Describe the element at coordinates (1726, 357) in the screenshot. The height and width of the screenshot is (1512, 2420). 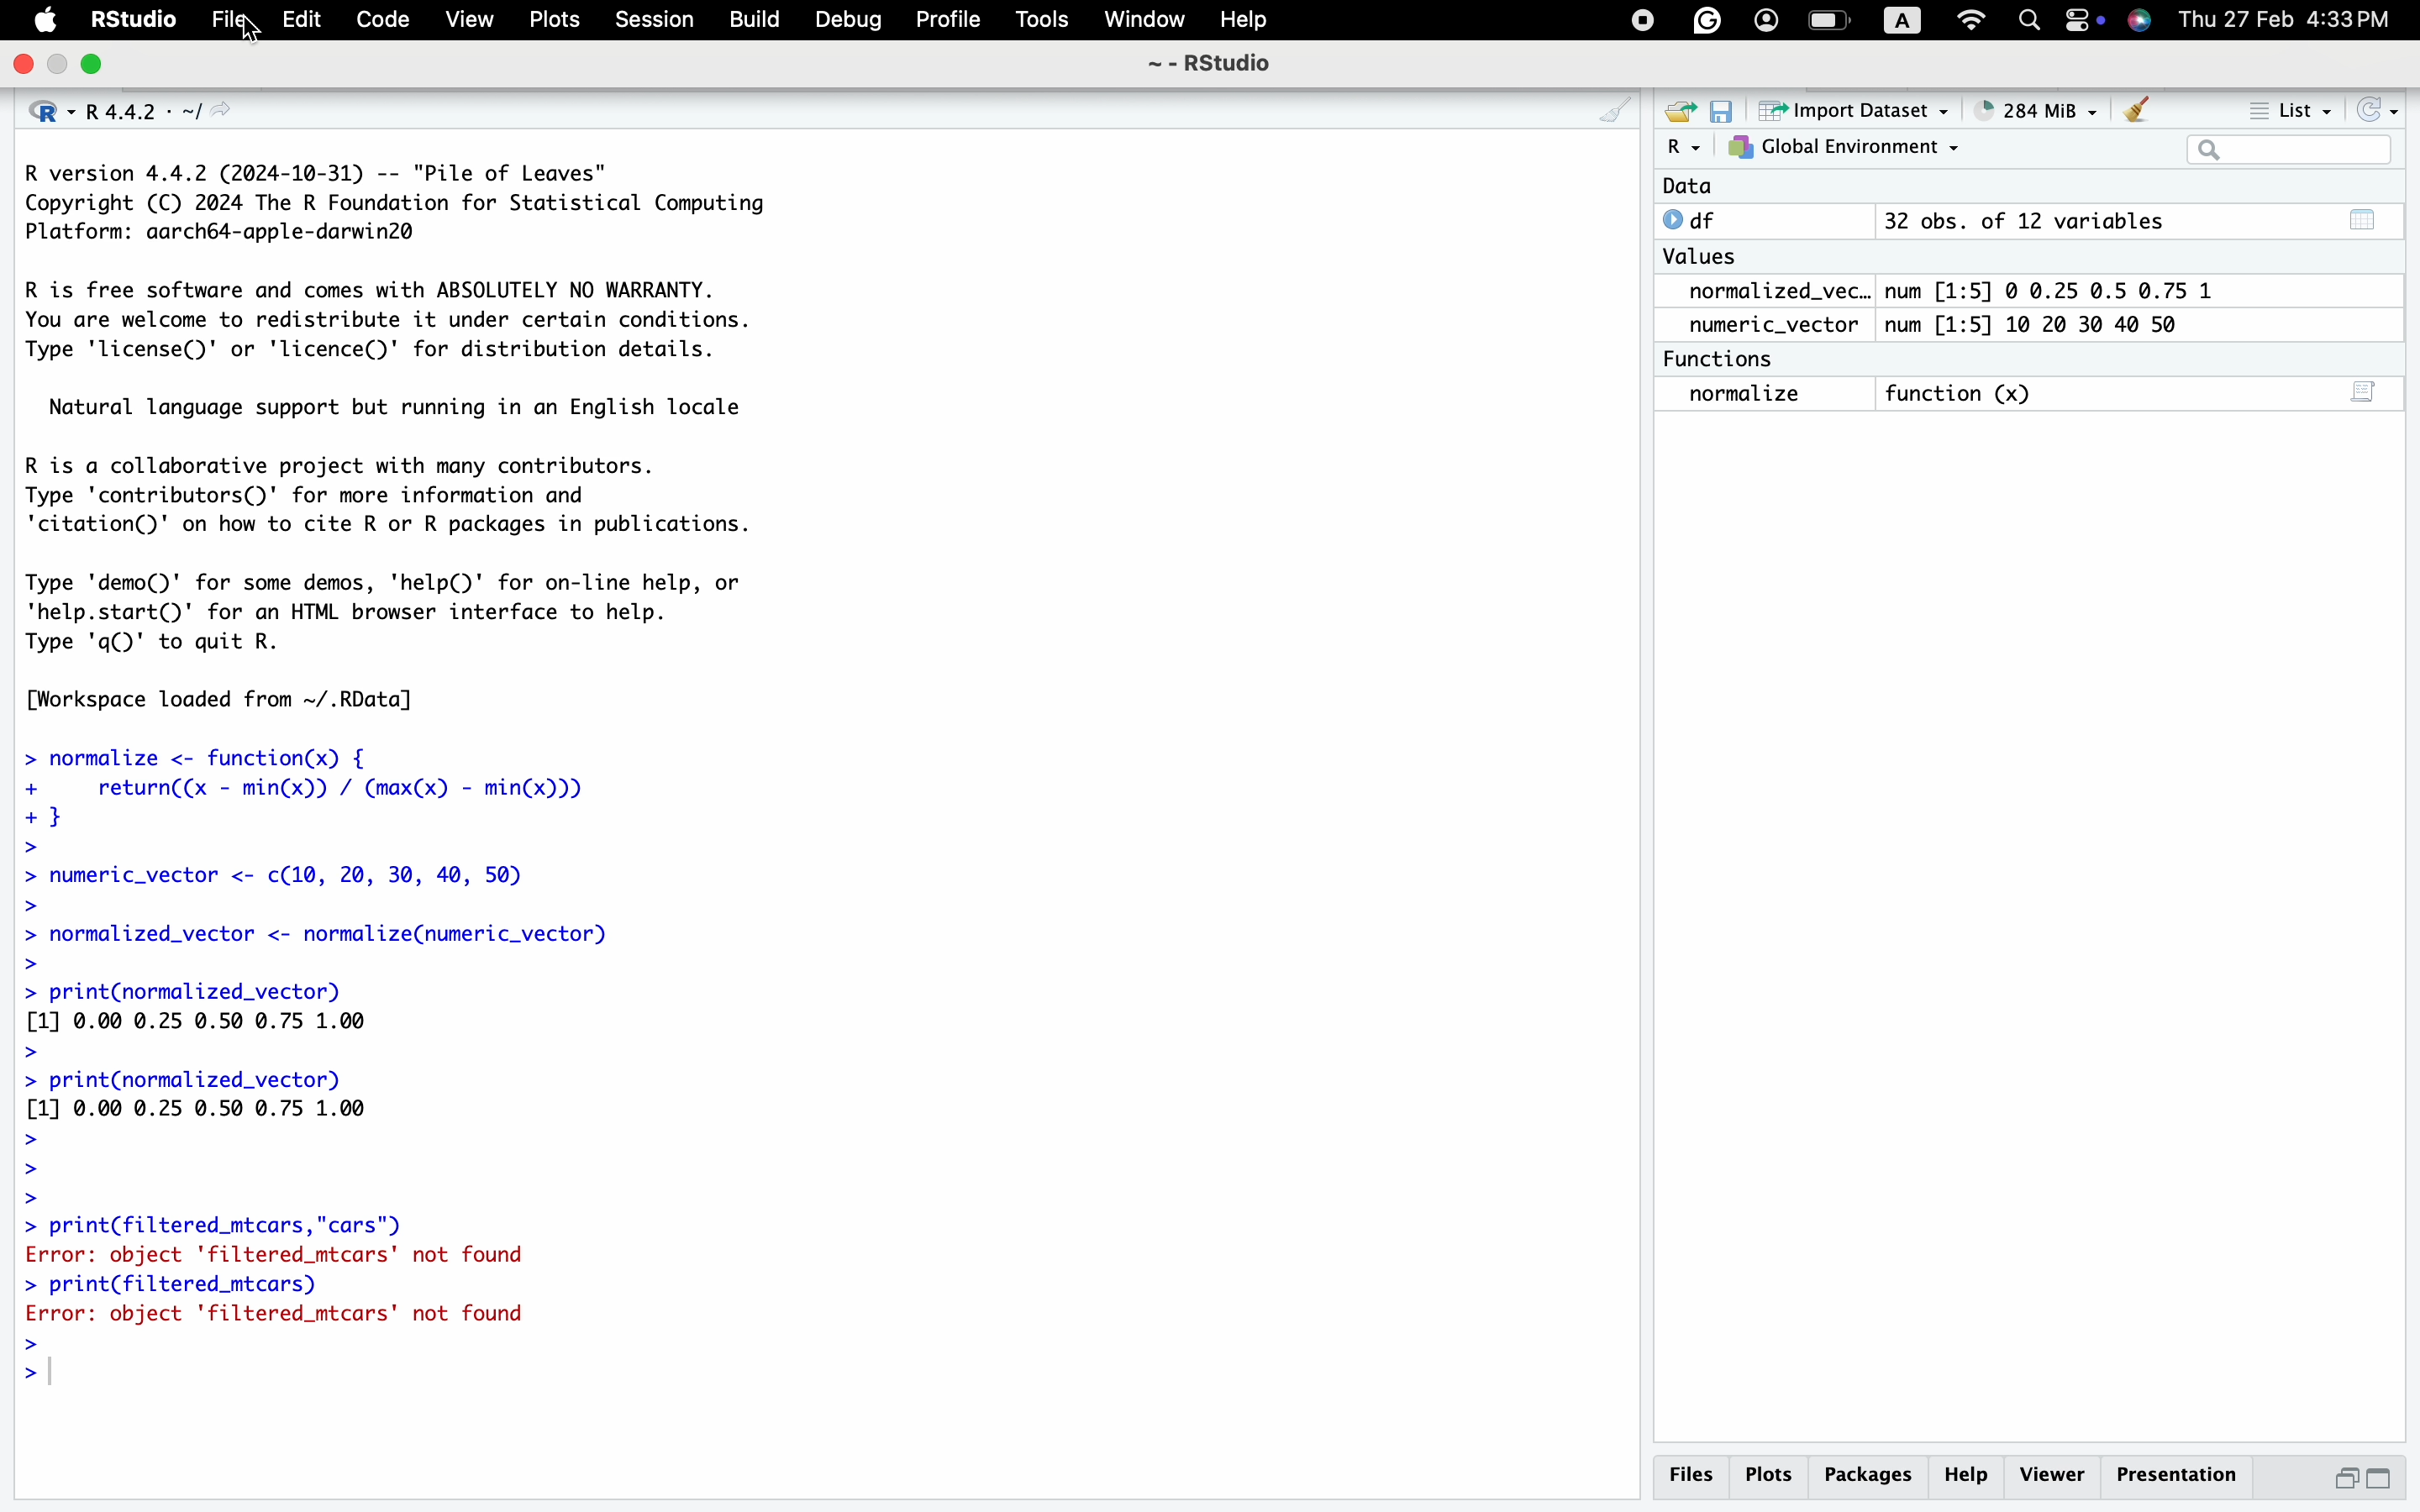
I see `Functions` at that location.